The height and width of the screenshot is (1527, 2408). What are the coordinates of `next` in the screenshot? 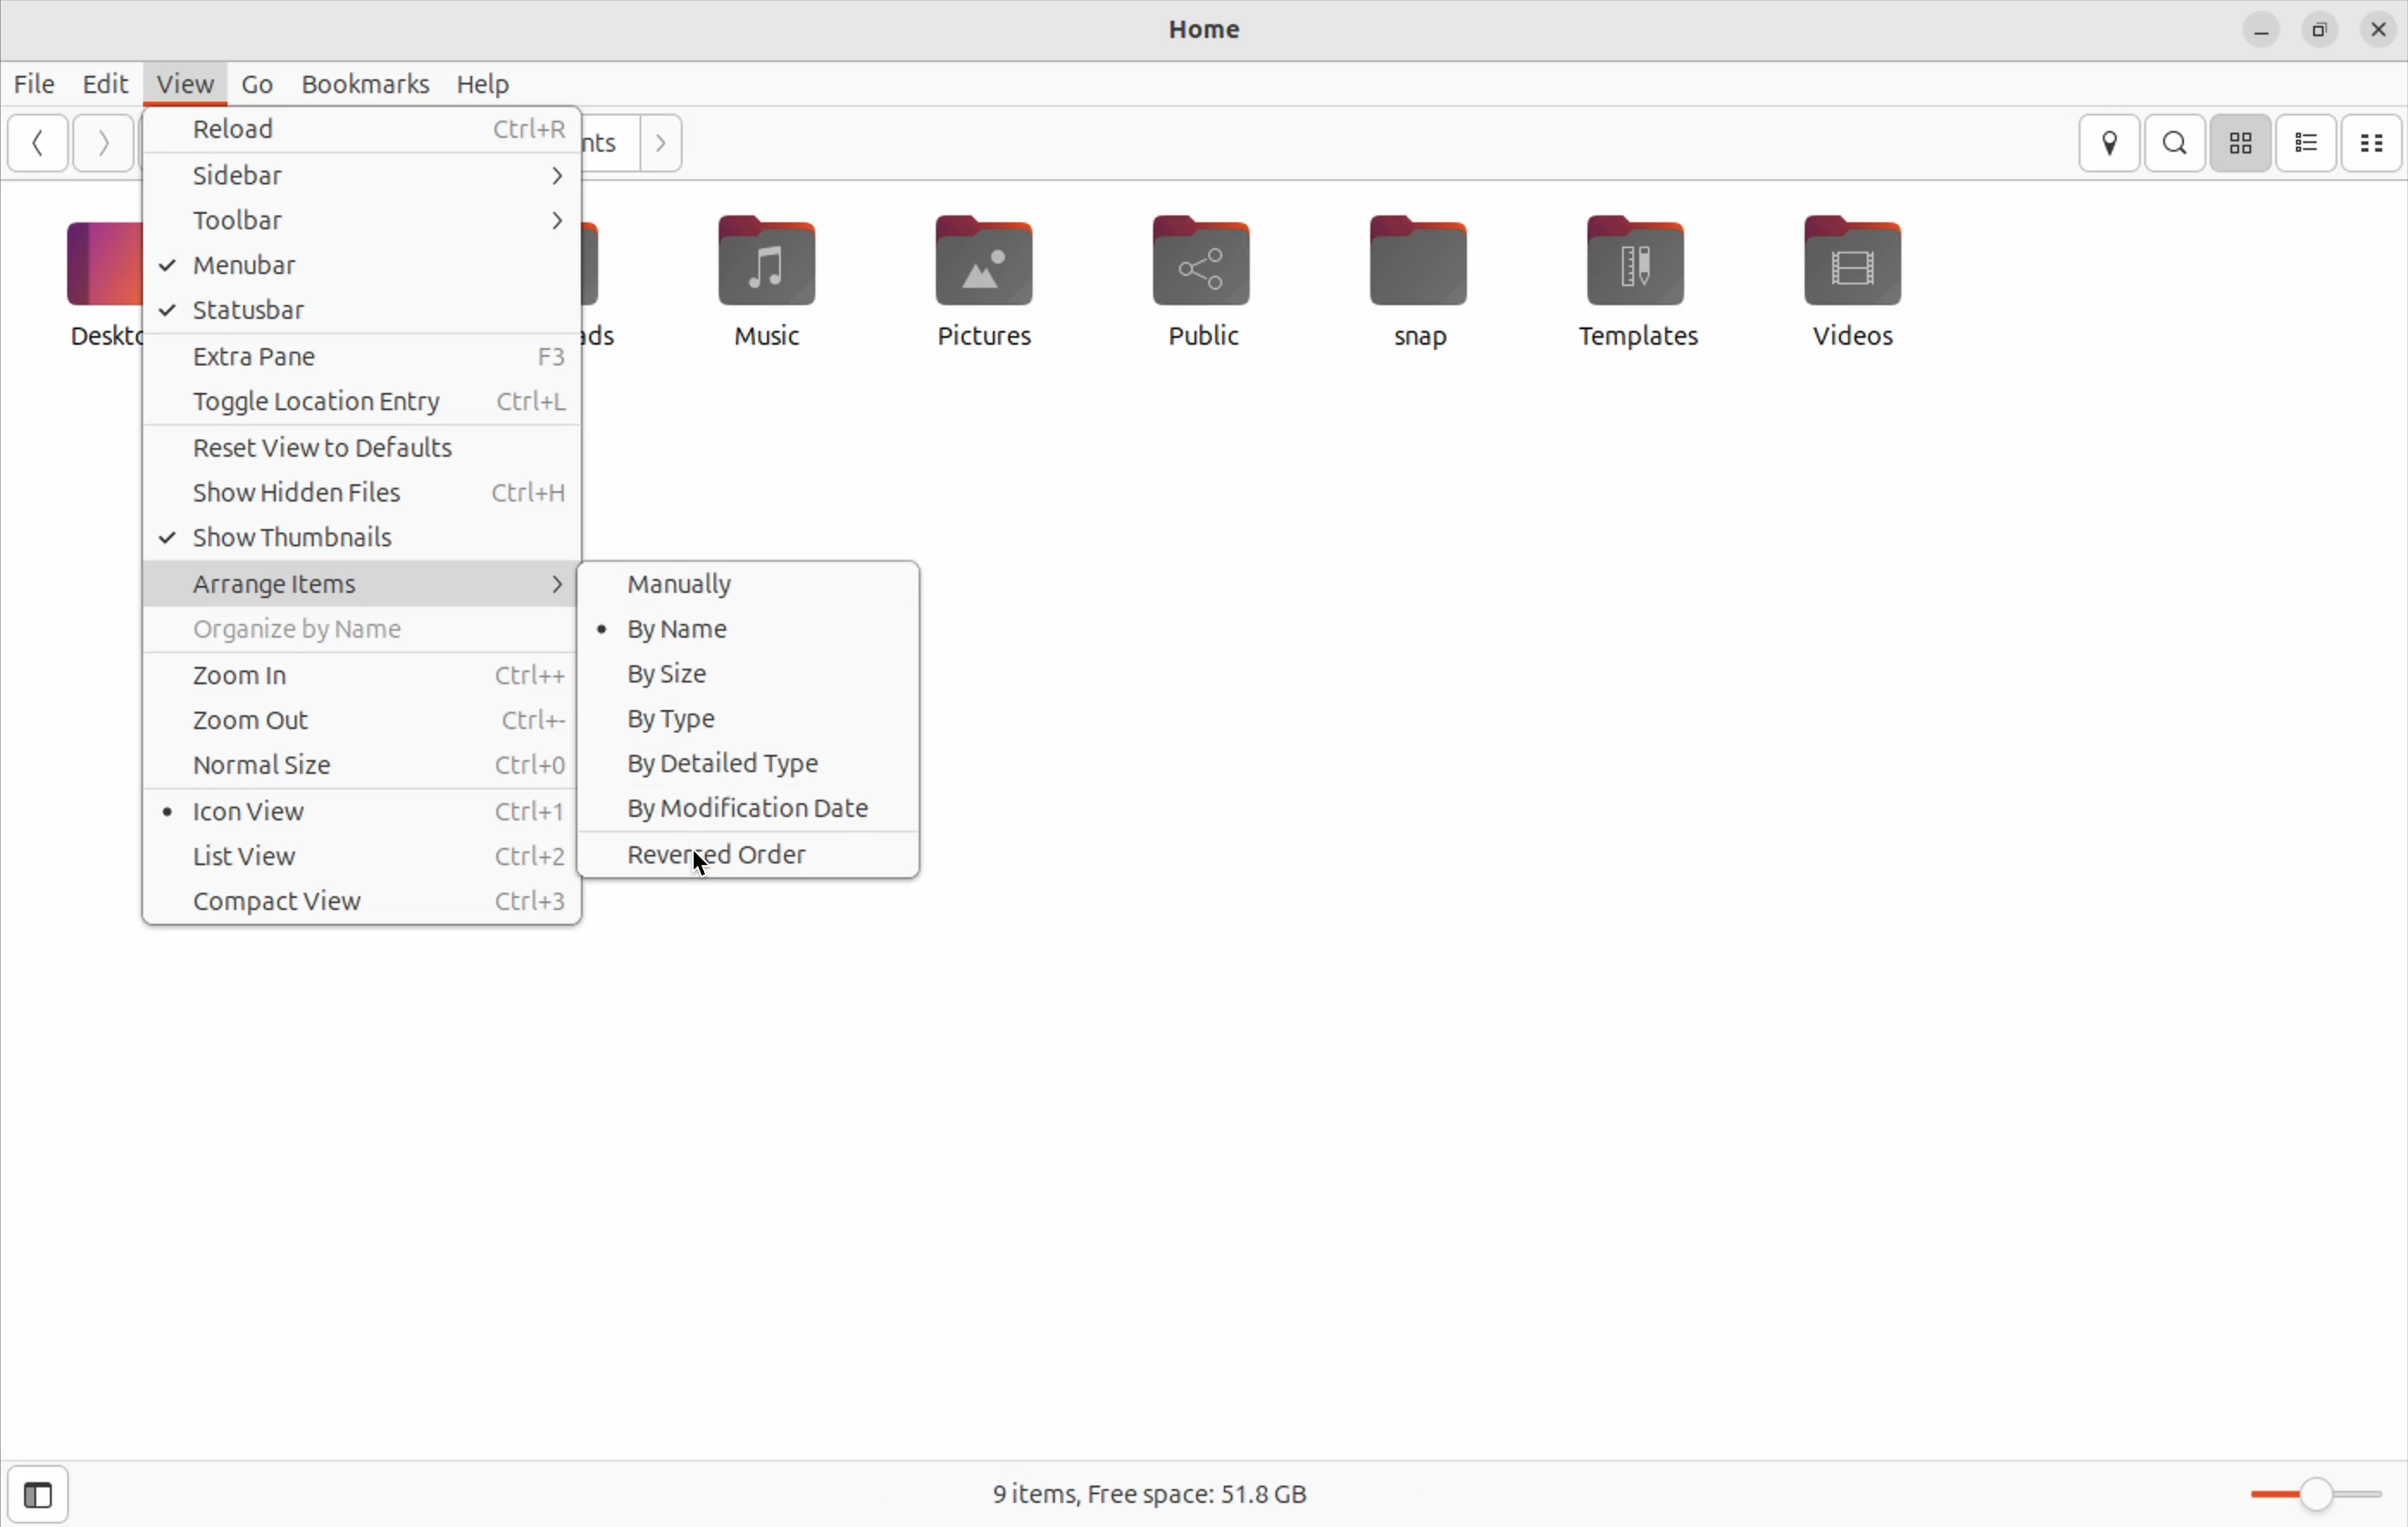 It's located at (100, 145).